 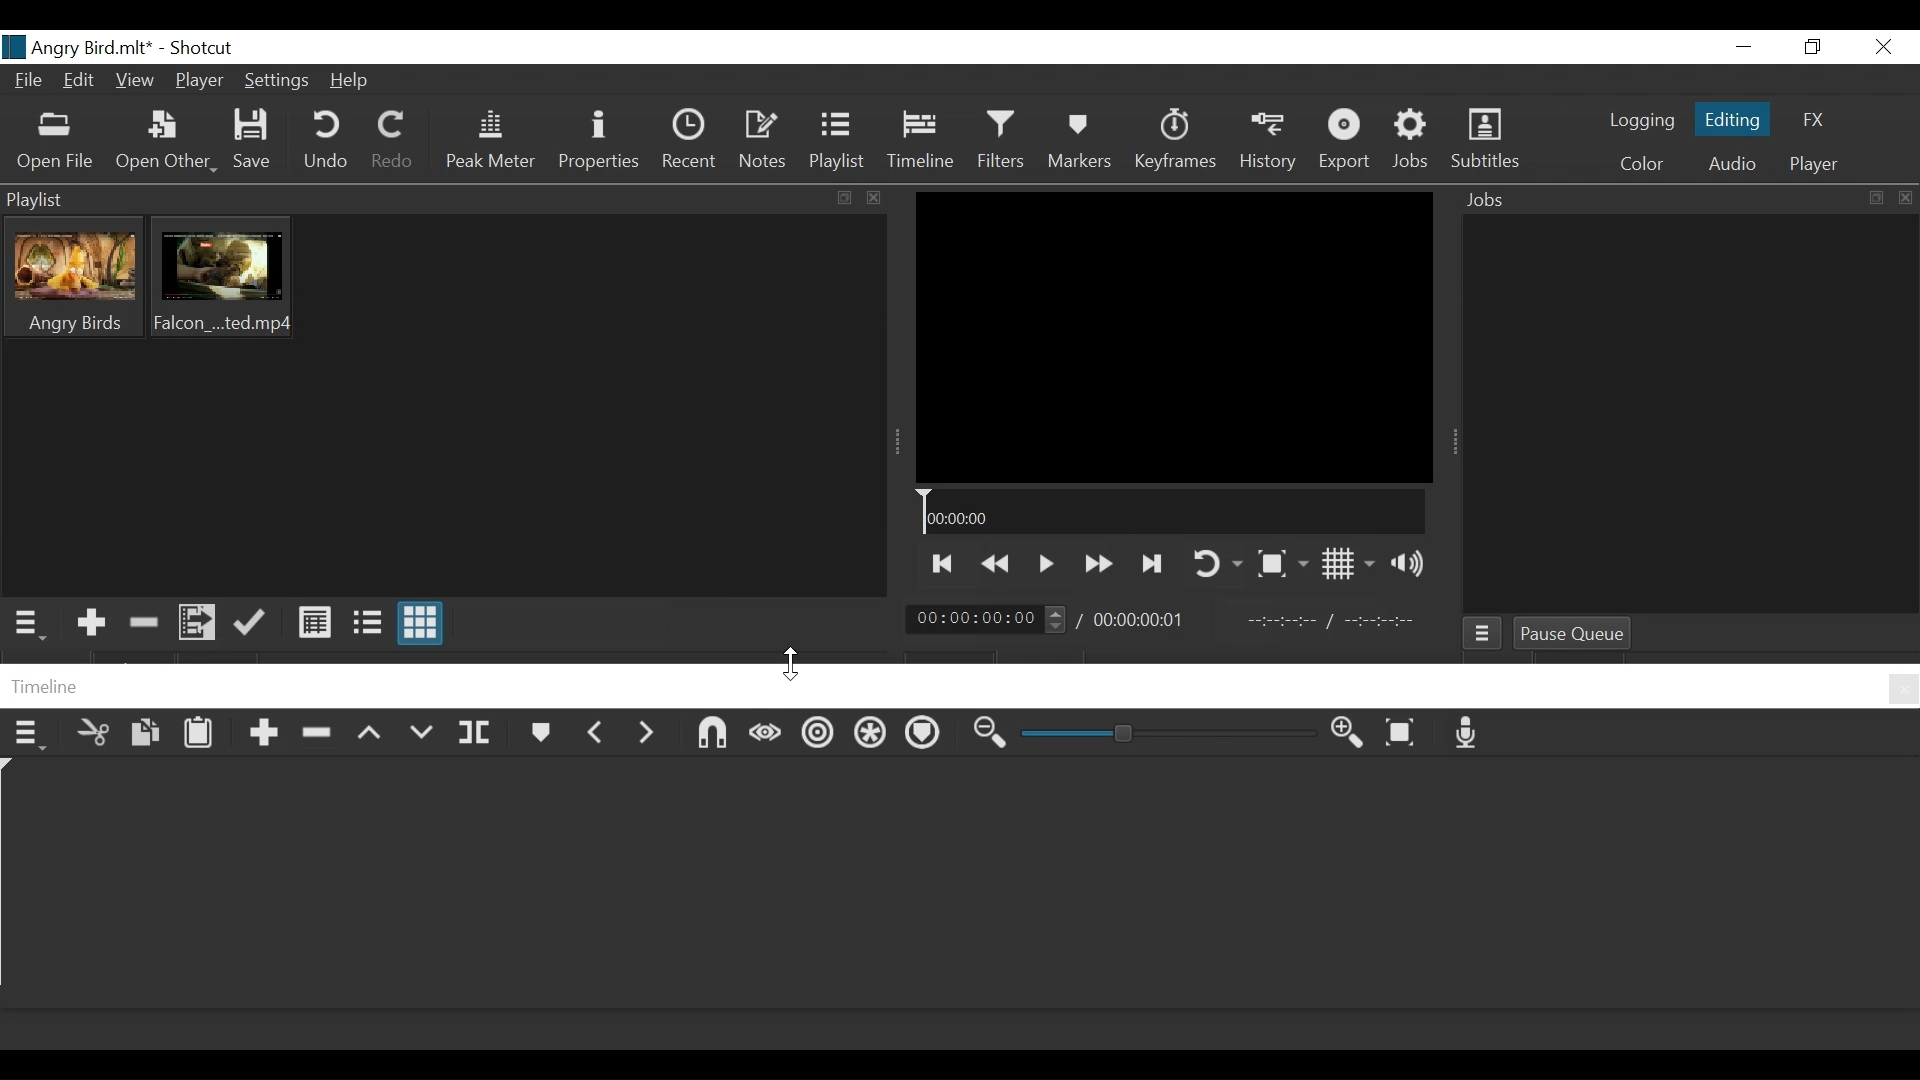 I want to click on Recent, so click(x=693, y=142).